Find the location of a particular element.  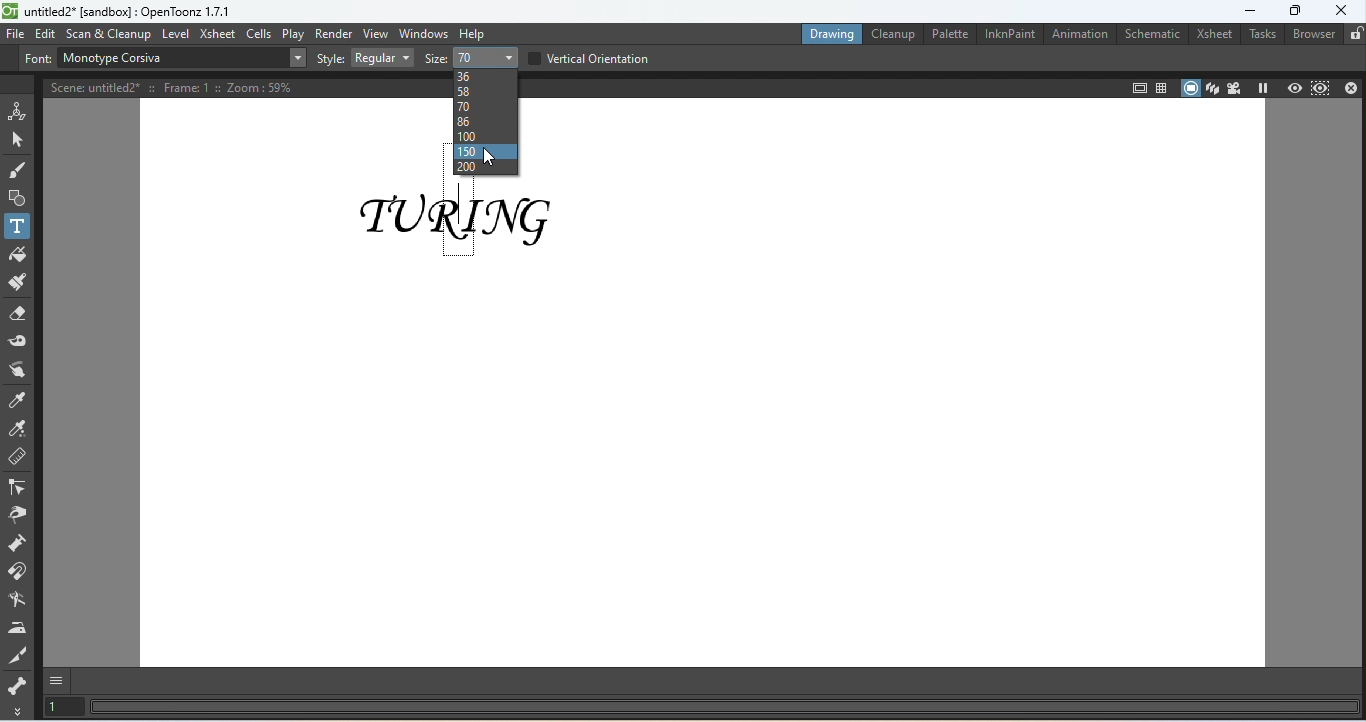

Size is located at coordinates (432, 60).